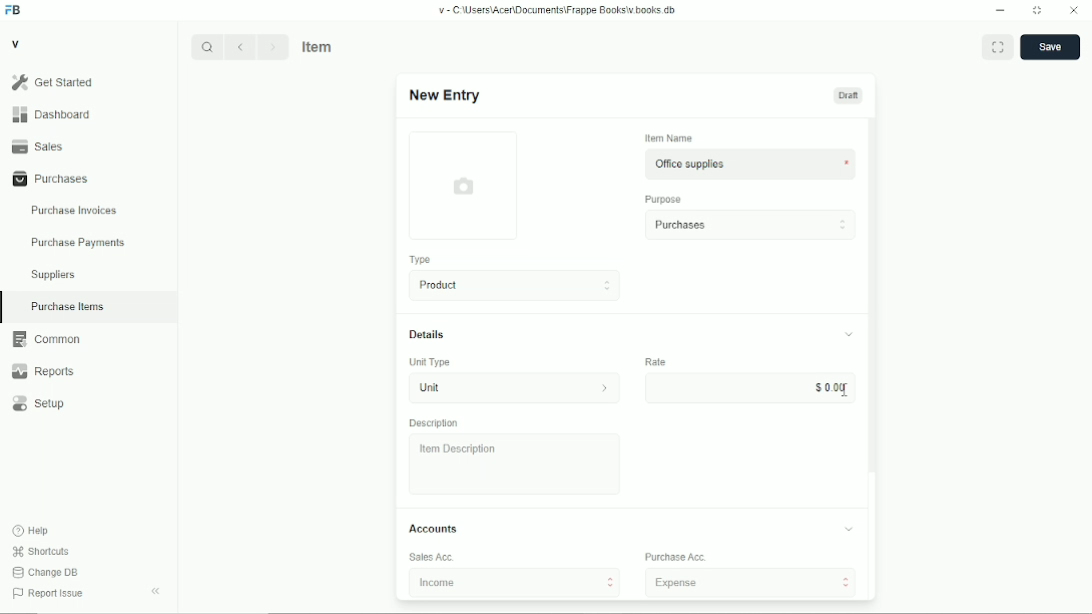 This screenshot has height=614, width=1092. What do you see at coordinates (427, 334) in the screenshot?
I see `details` at bounding box center [427, 334].